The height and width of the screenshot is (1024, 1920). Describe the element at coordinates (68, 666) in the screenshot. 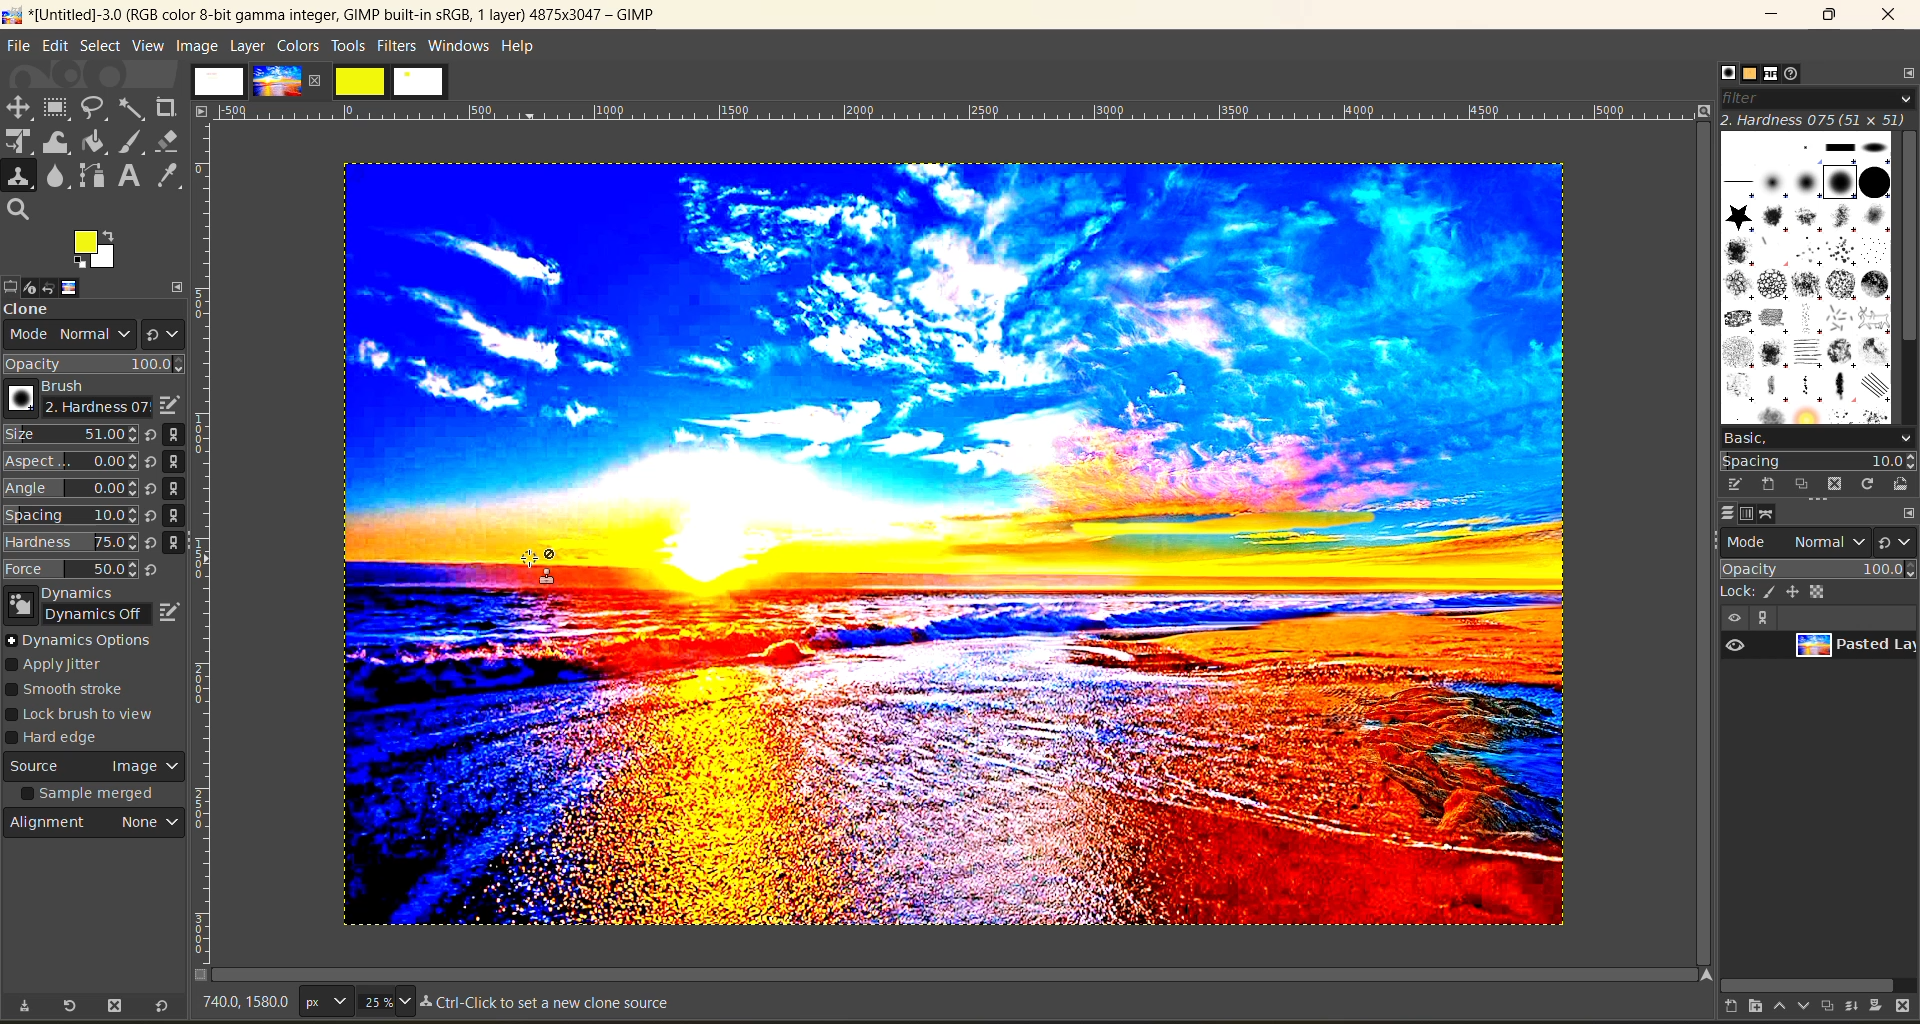

I see `apply jitter` at that location.